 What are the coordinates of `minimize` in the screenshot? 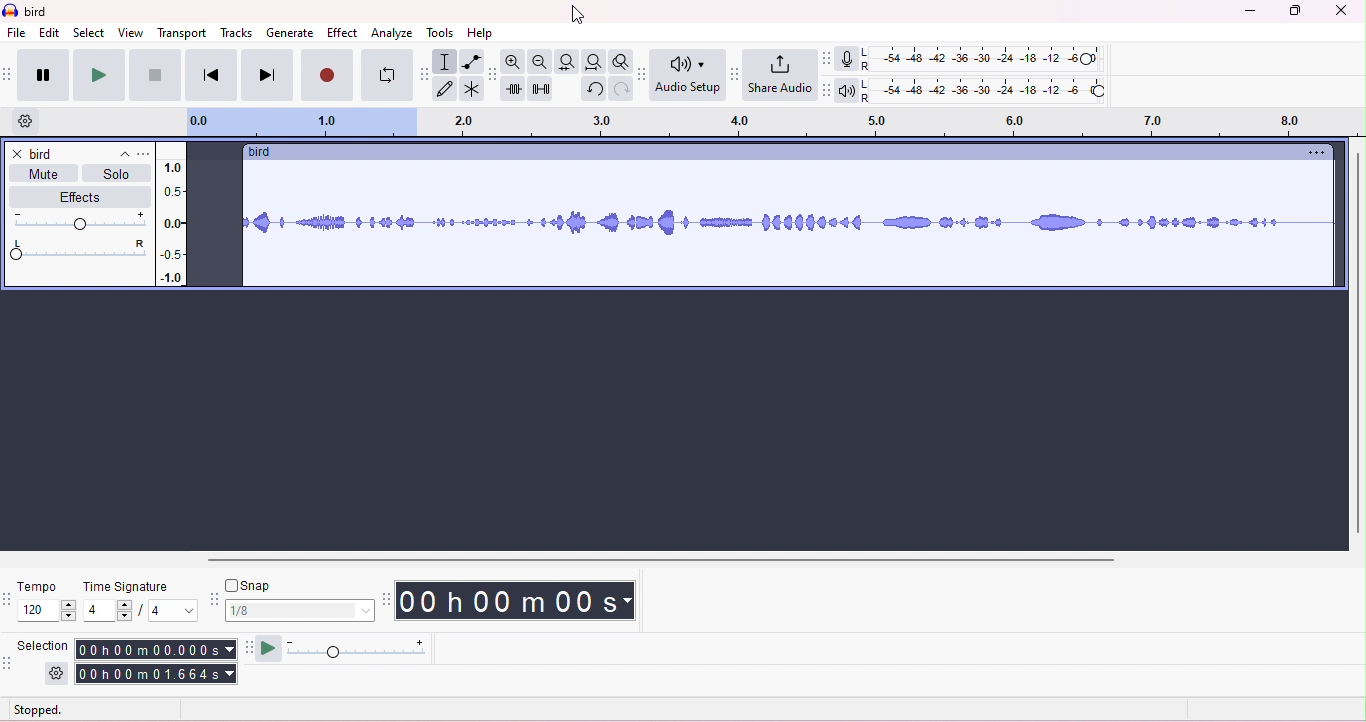 It's located at (1247, 12).